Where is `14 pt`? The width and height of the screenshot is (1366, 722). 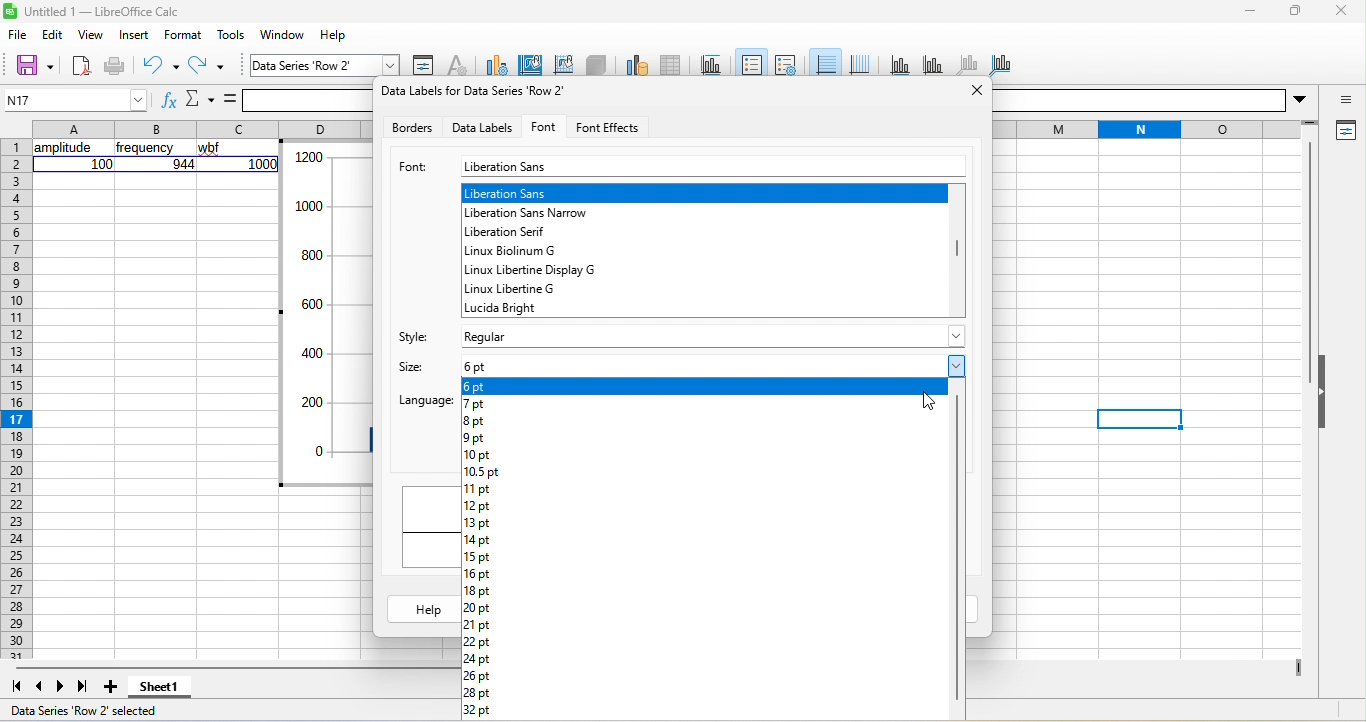
14 pt is located at coordinates (478, 541).